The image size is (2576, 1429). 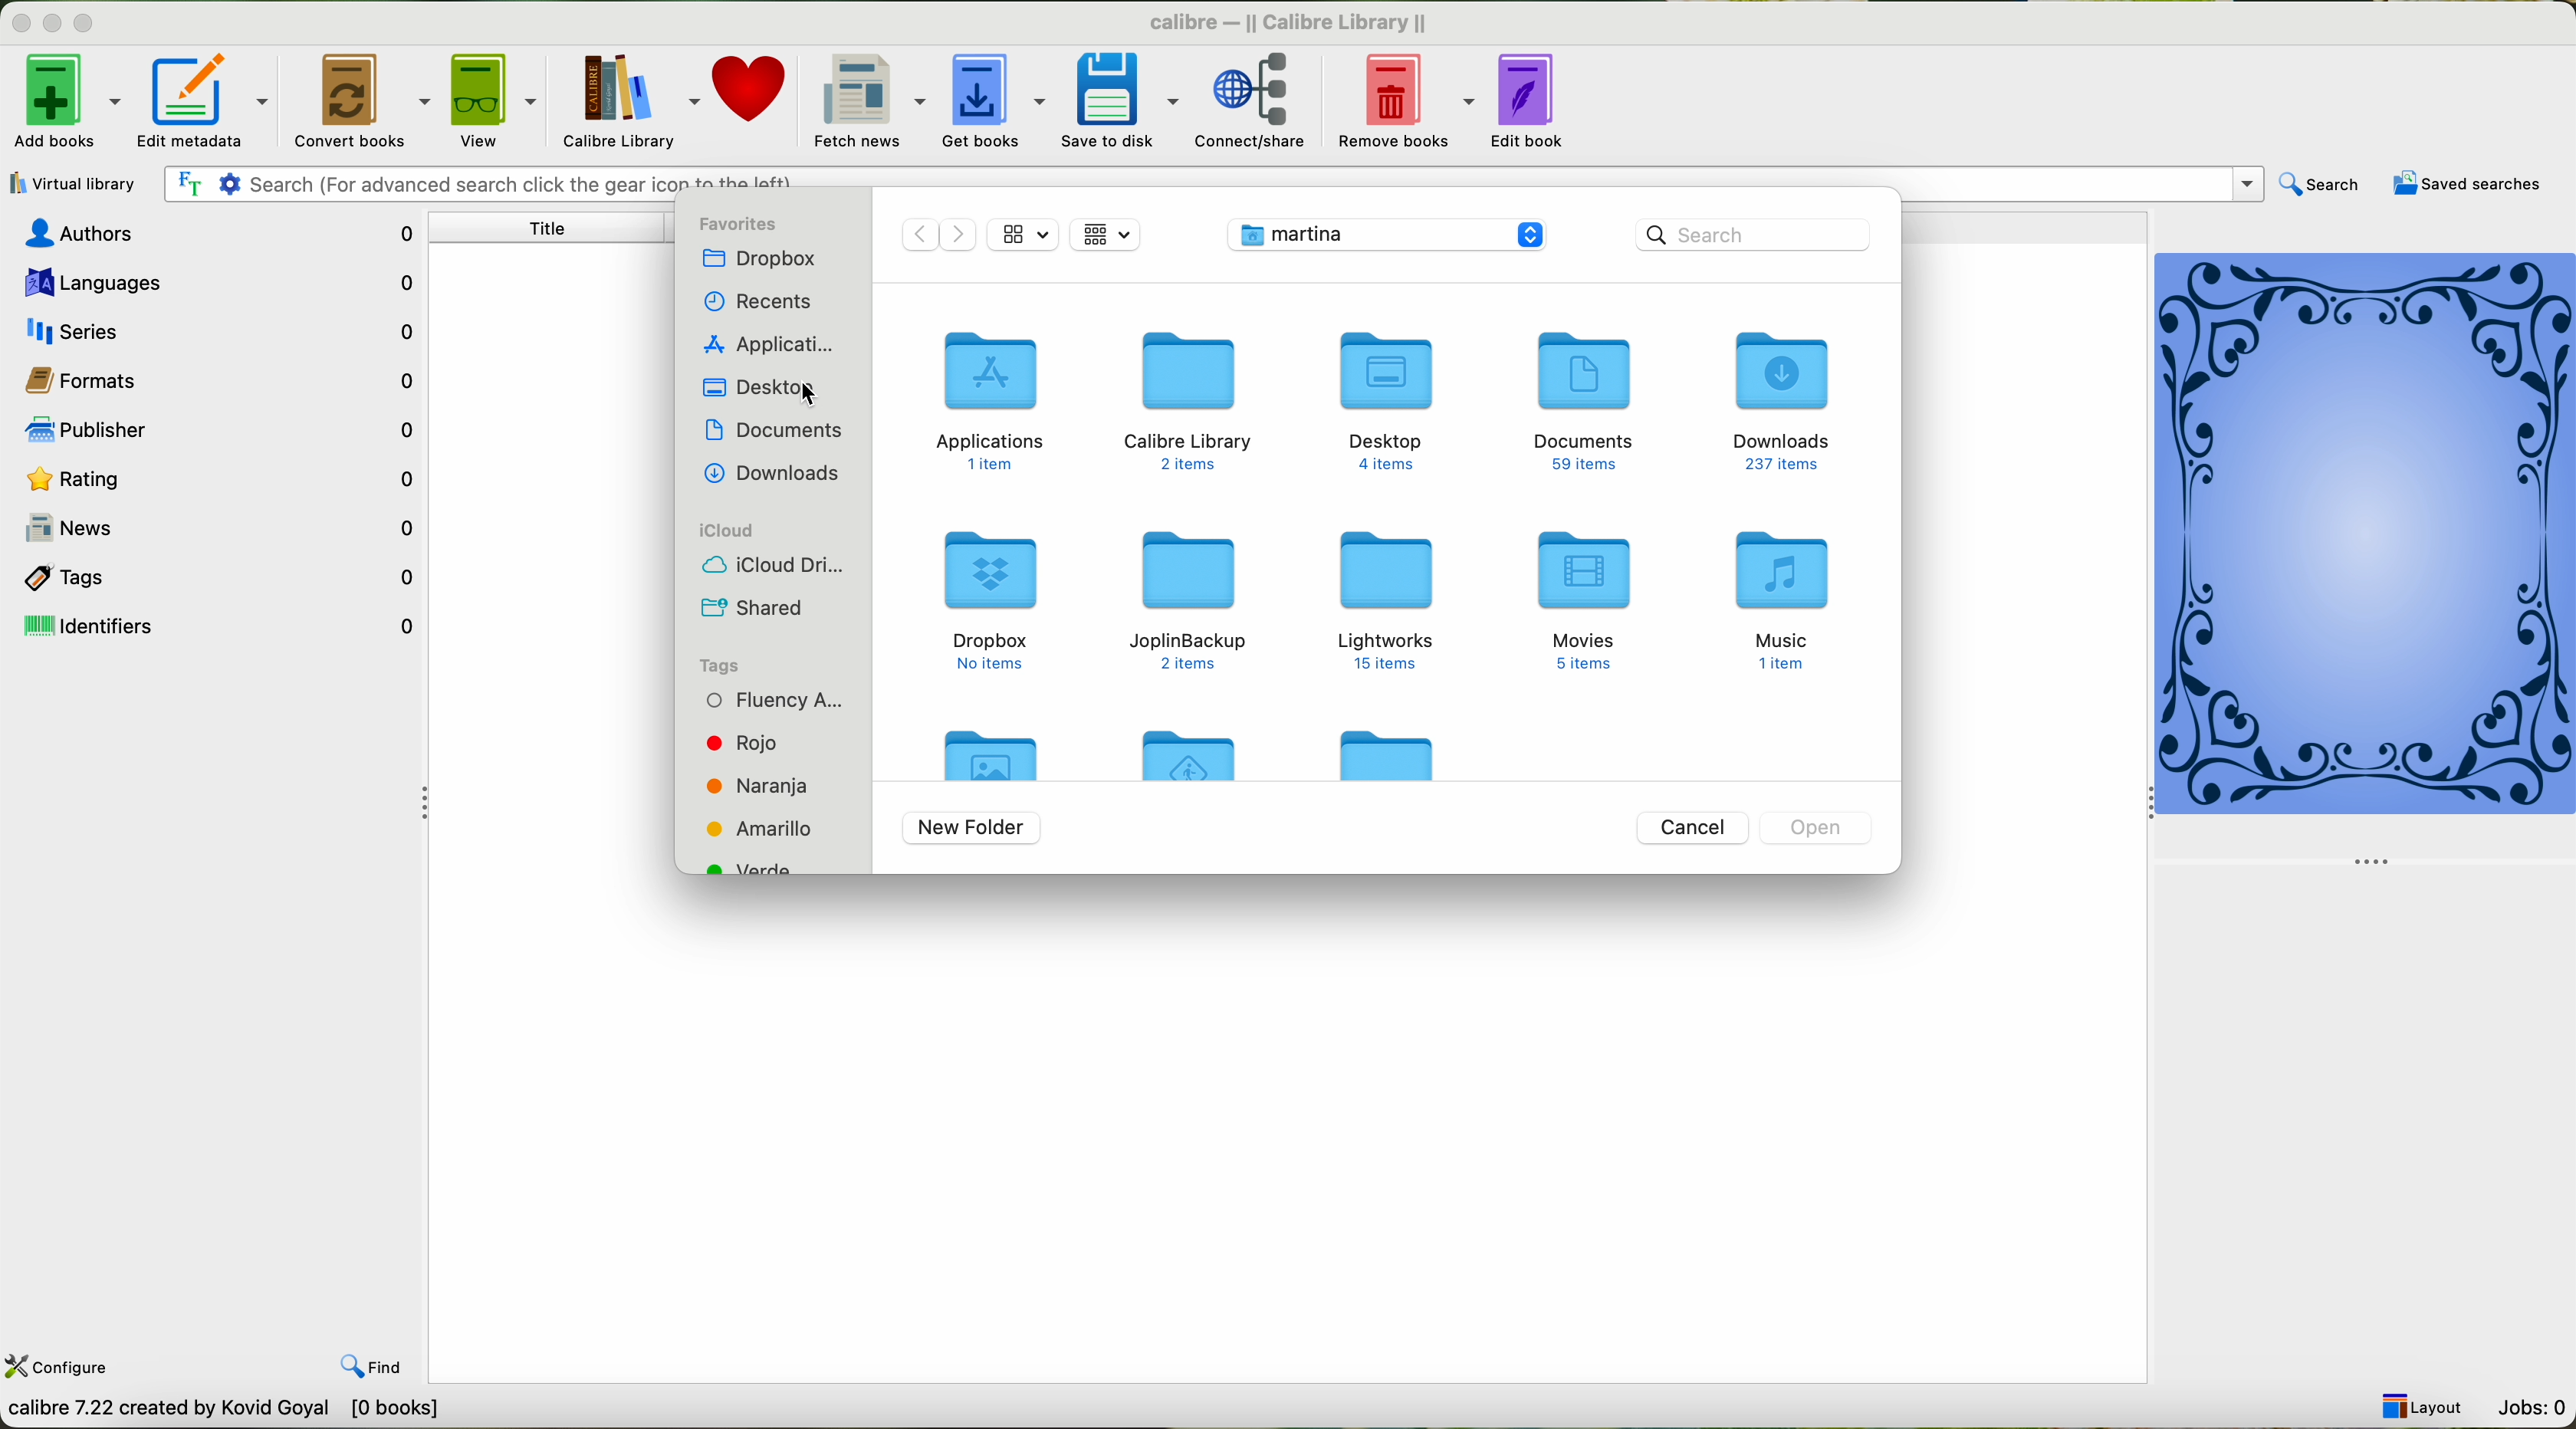 I want to click on lightworks folder, so click(x=1381, y=603).